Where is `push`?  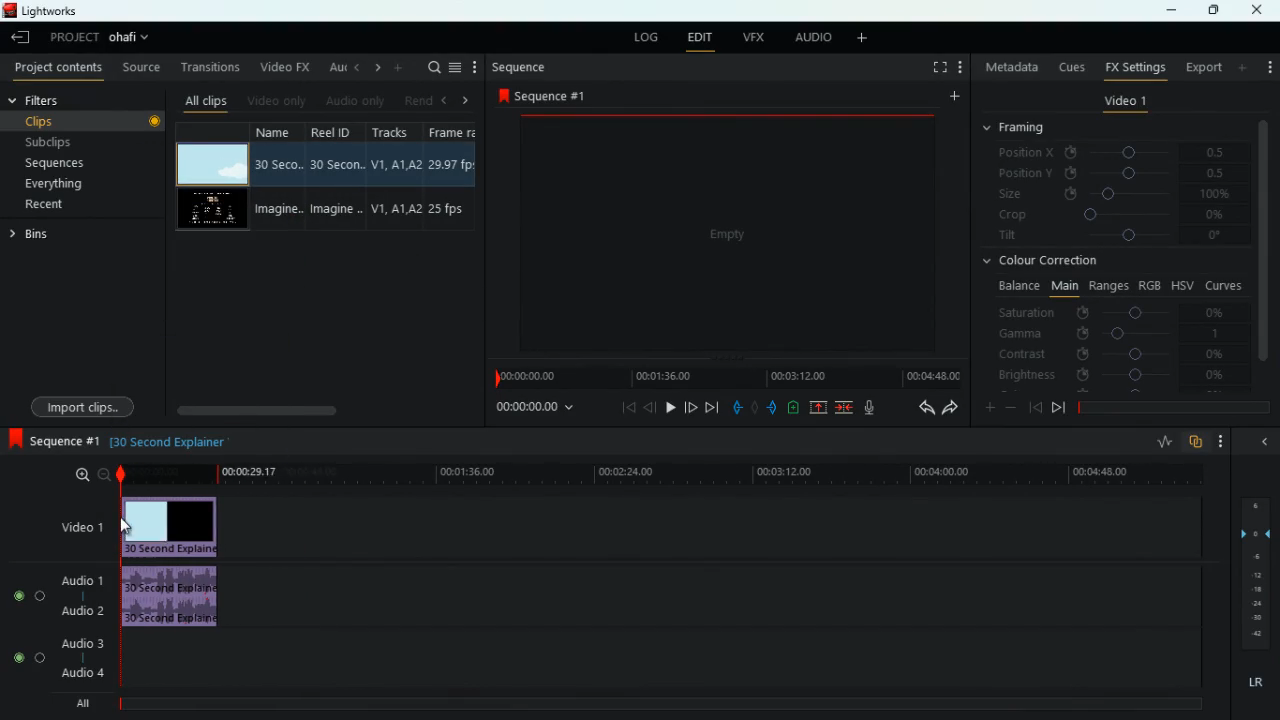 push is located at coordinates (772, 408).